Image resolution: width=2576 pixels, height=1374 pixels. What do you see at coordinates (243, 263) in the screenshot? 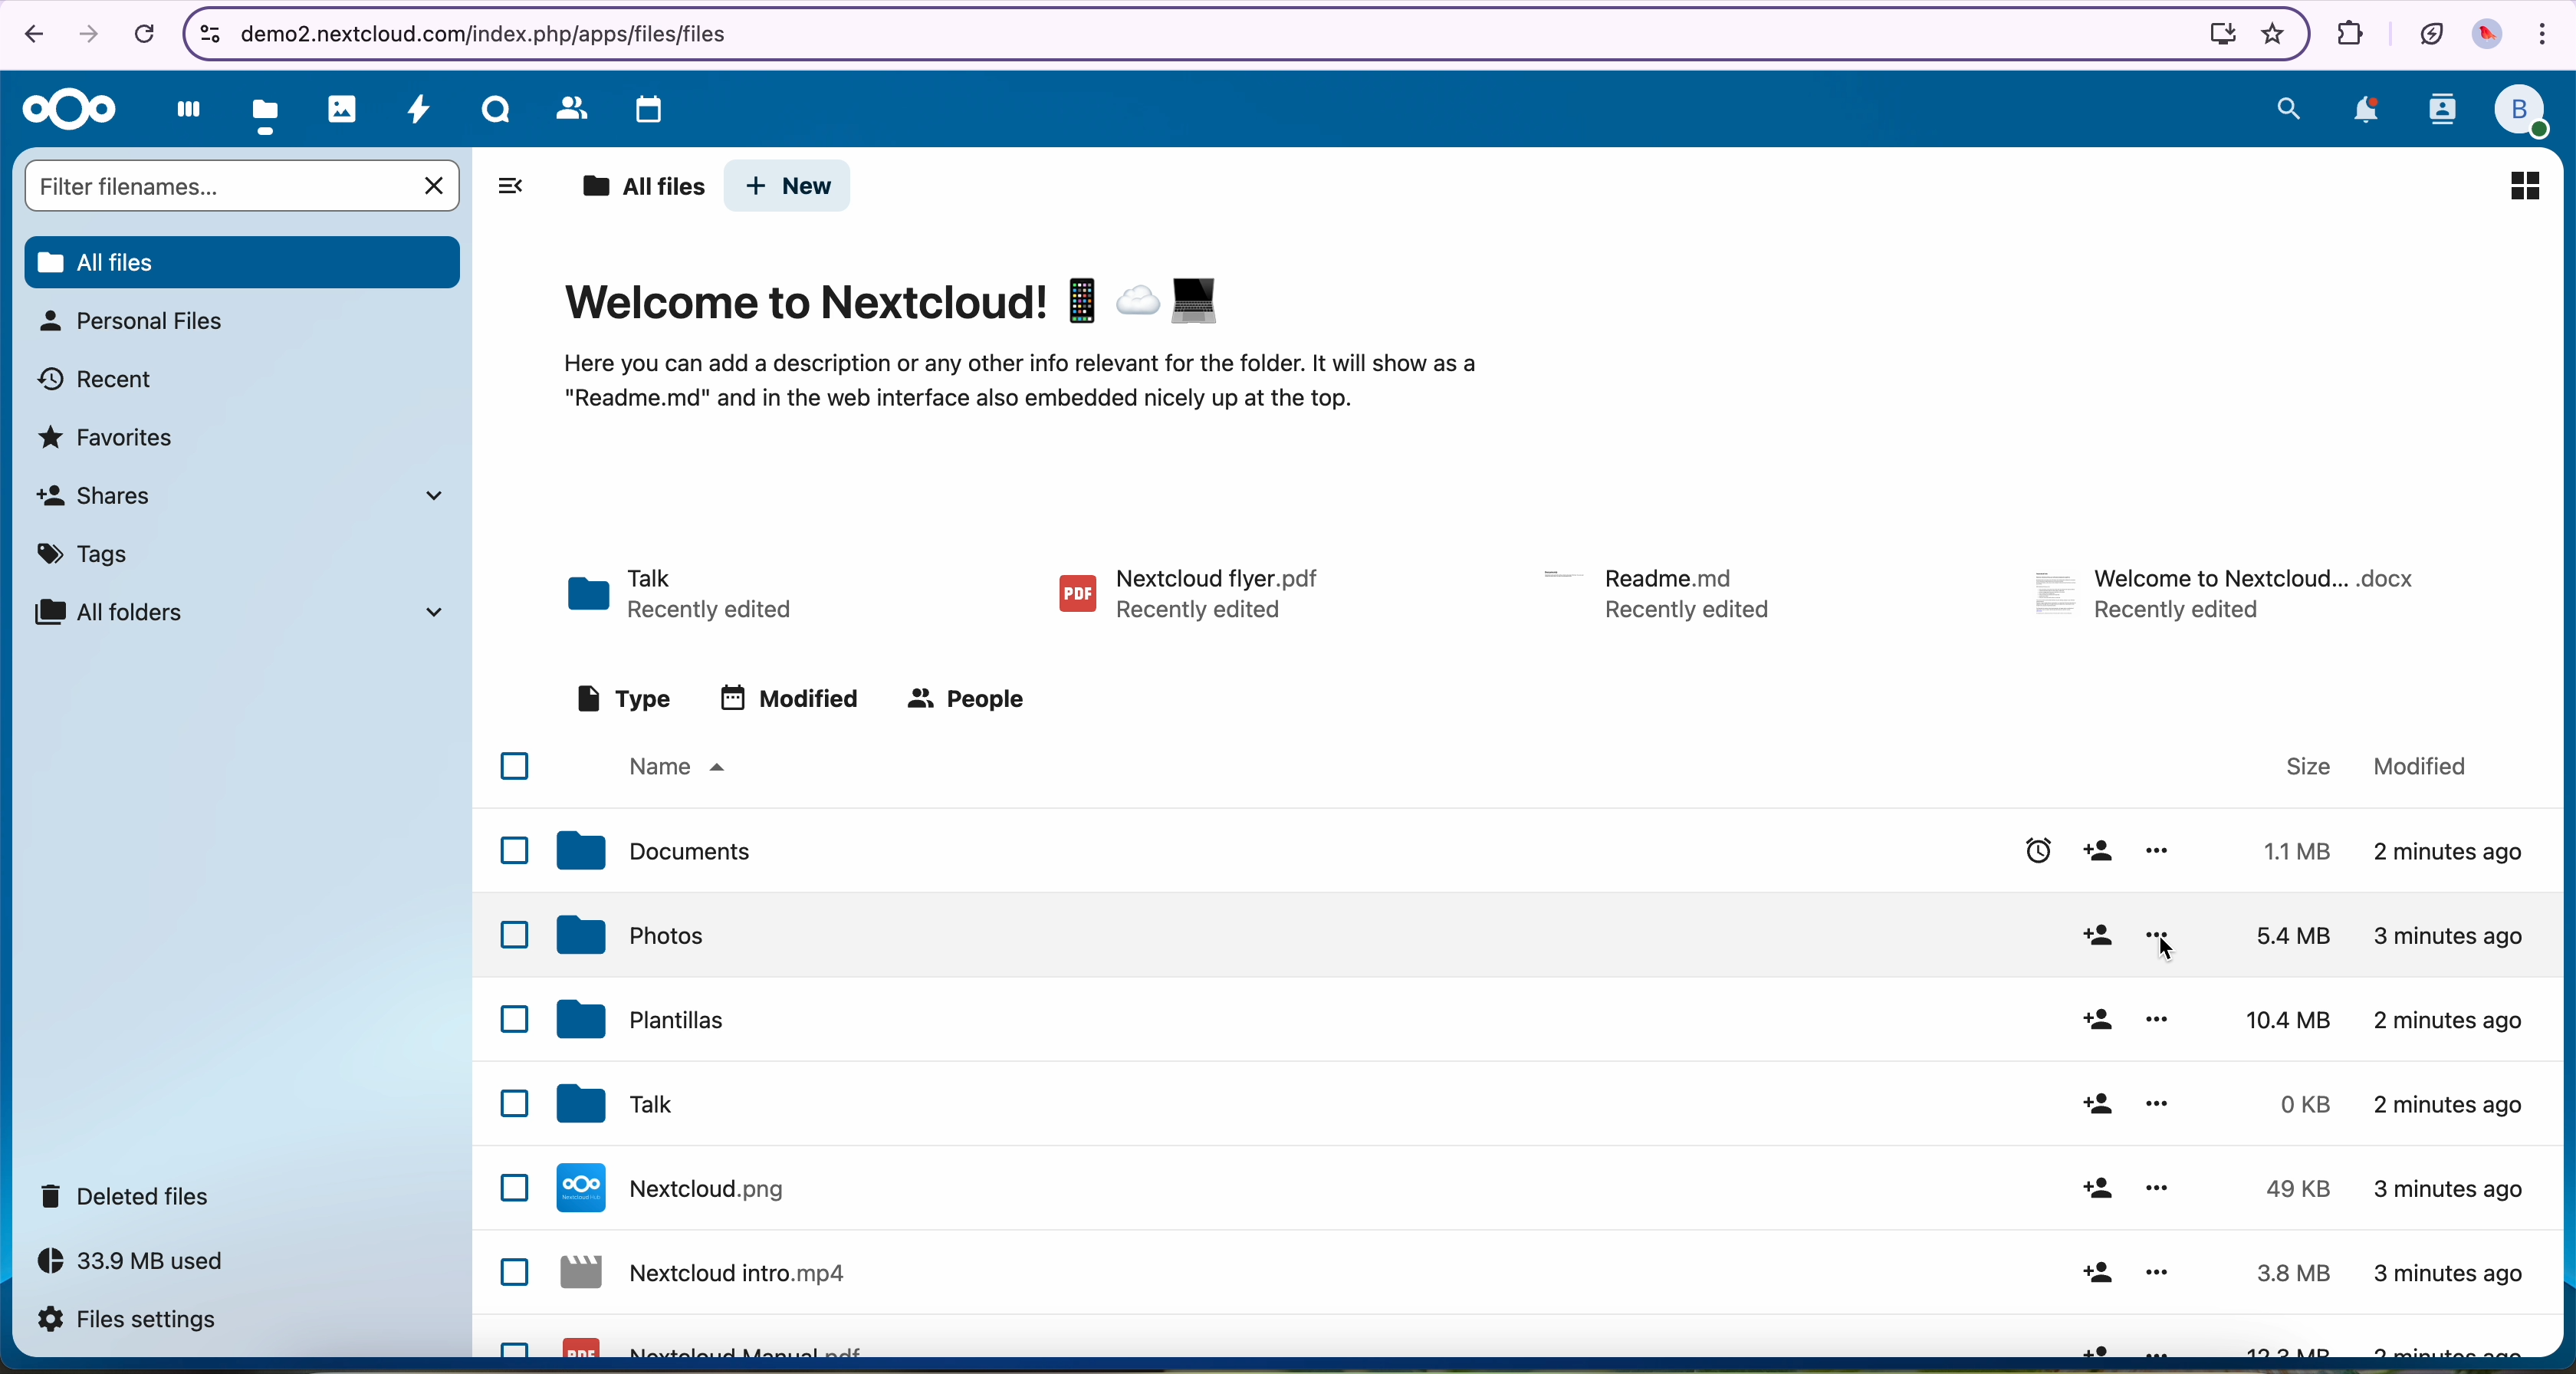
I see `all files` at bounding box center [243, 263].